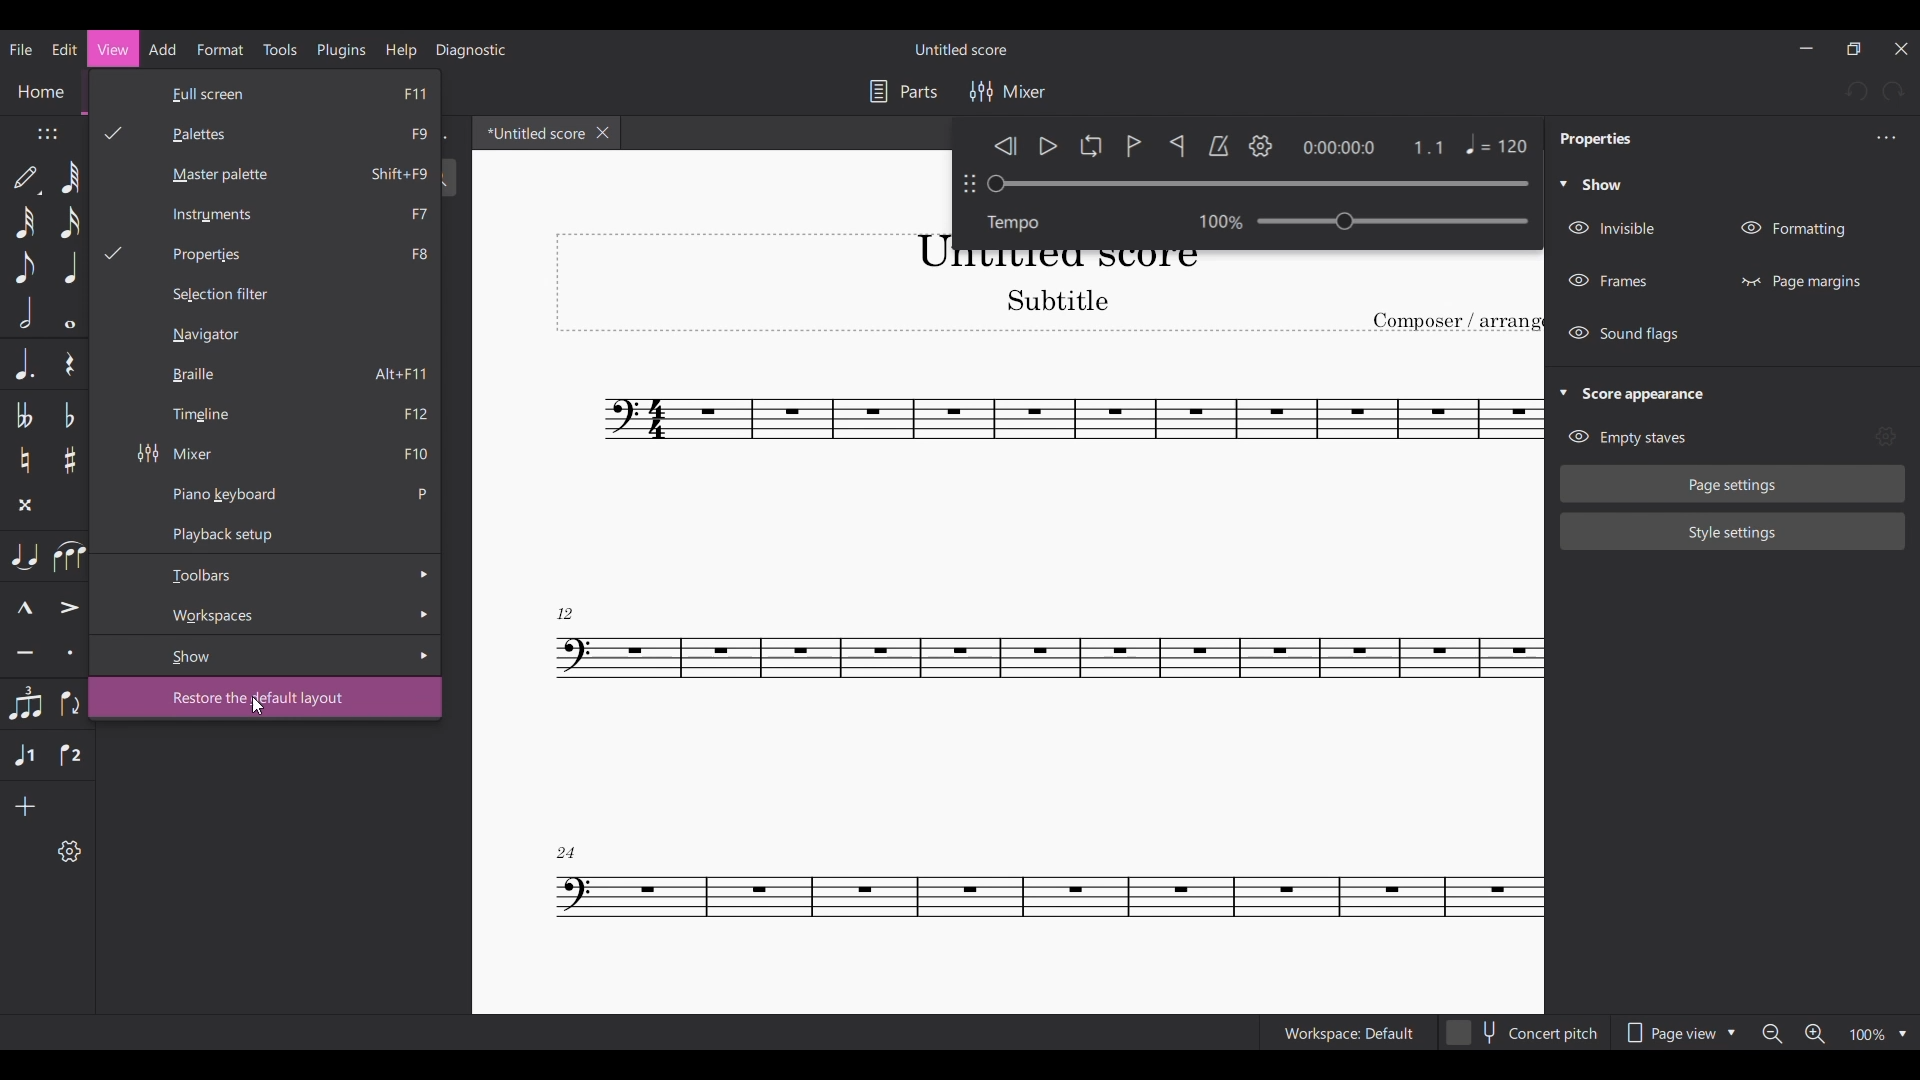 Image resolution: width=1920 pixels, height=1080 pixels. I want to click on Concert pitch, so click(1523, 1032).